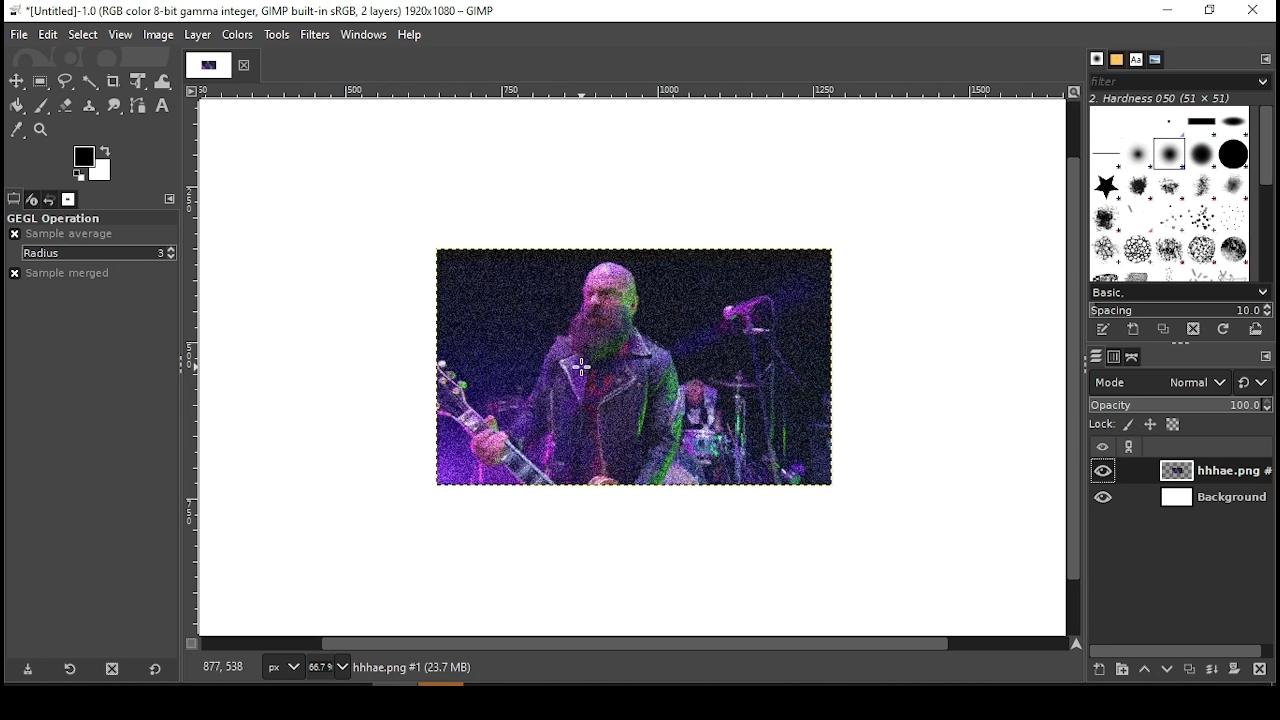 This screenshot has width=1280, height=720. I want to click on minimize, so click(1168, 12).